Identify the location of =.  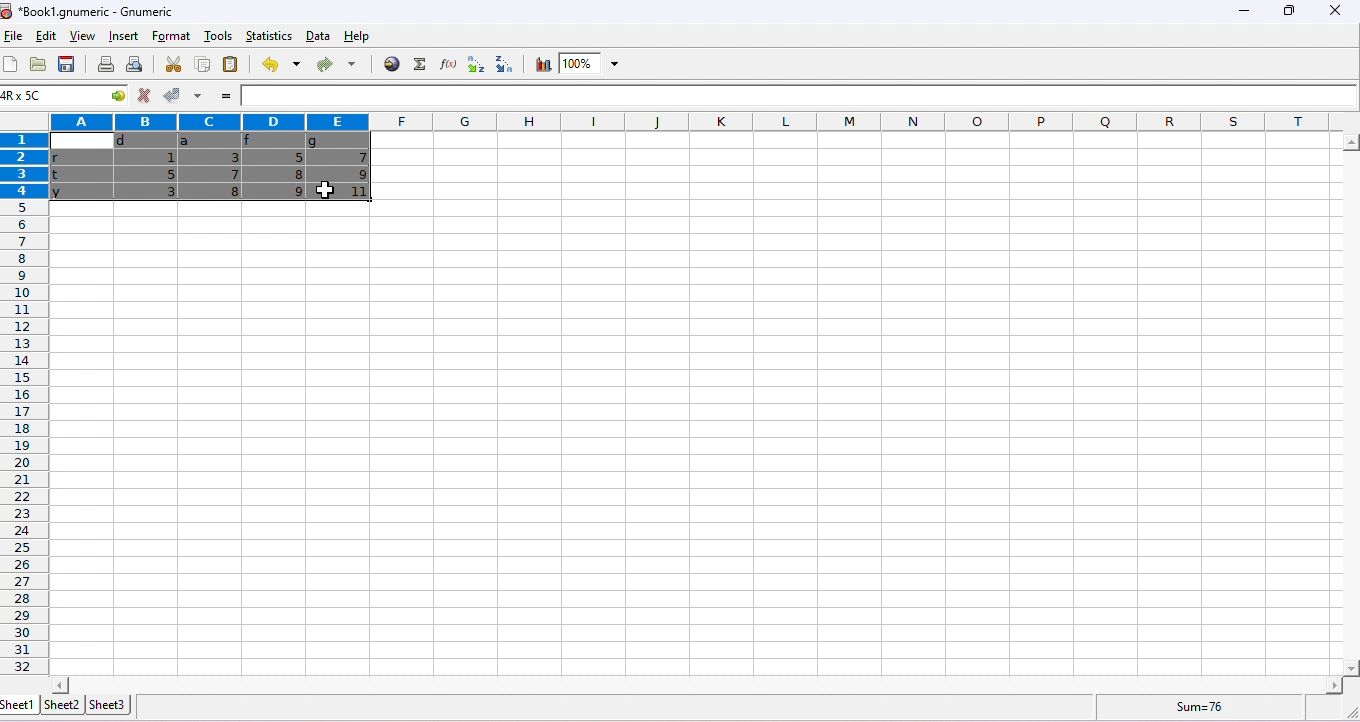
(224, 97).